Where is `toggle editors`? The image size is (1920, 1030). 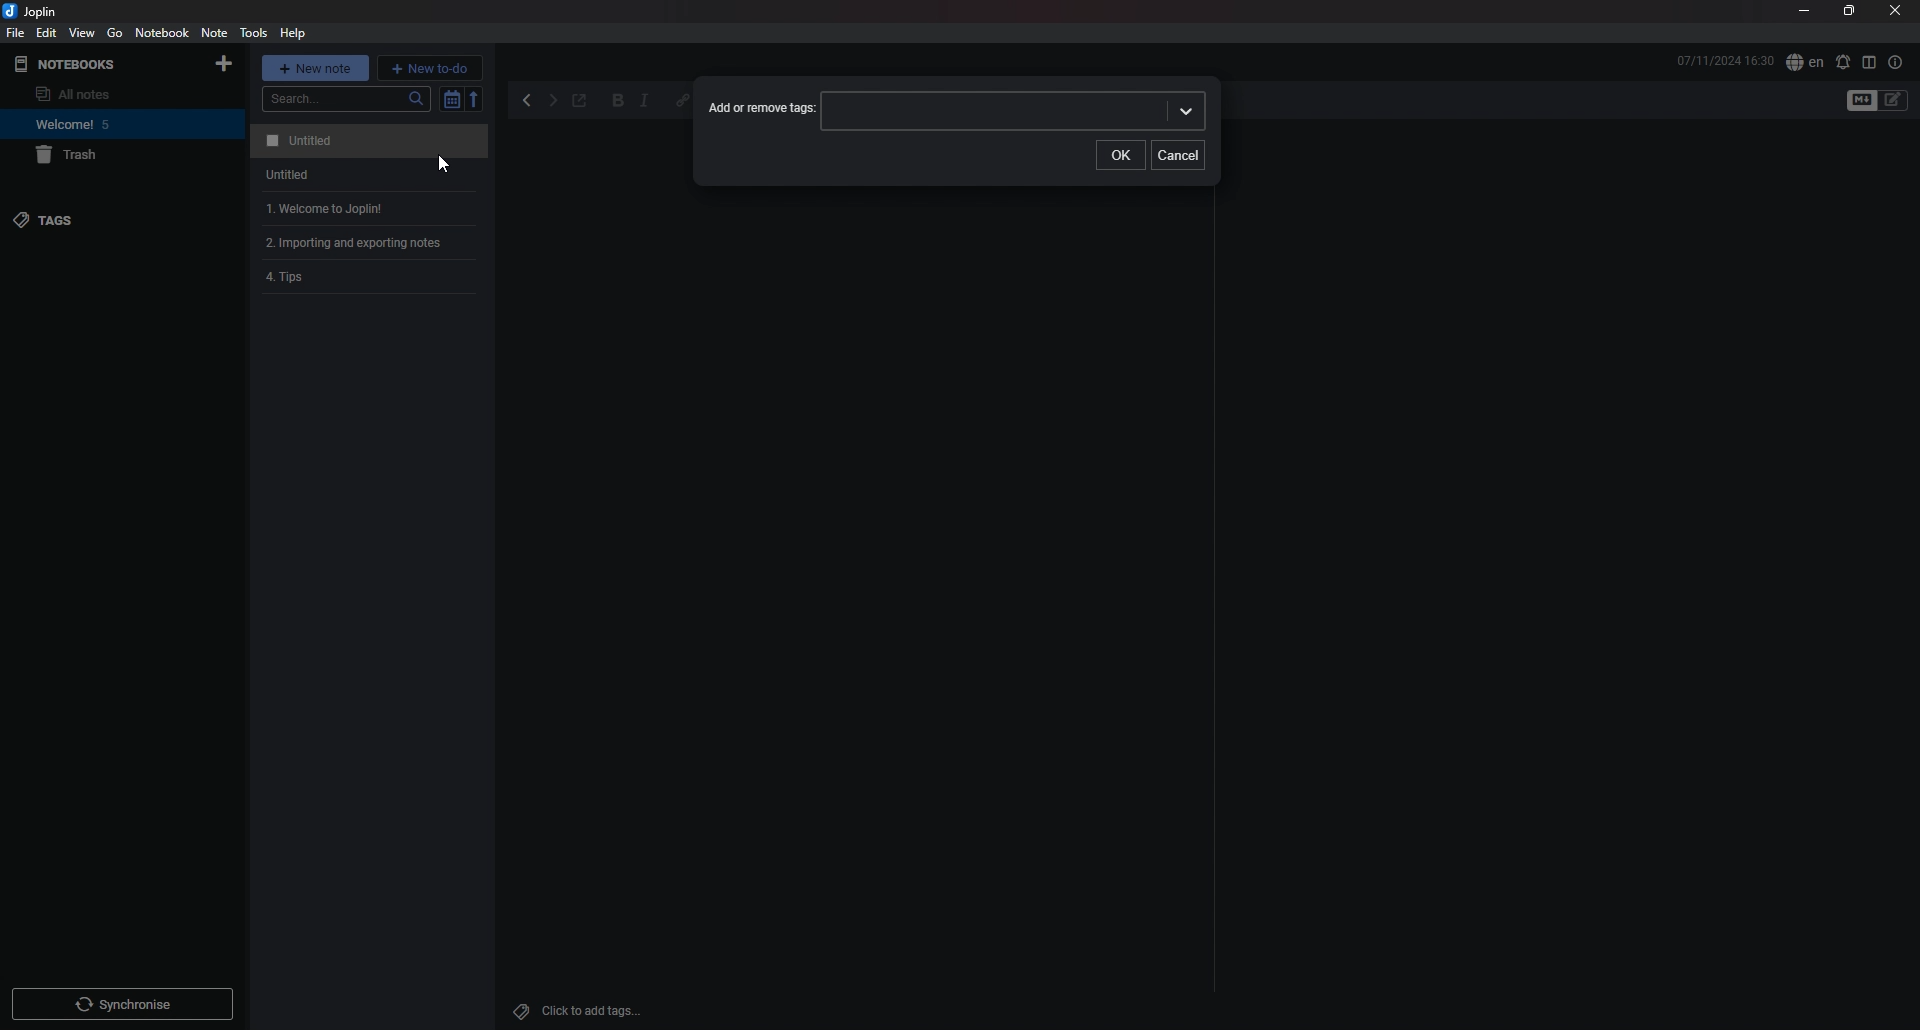 toggle editors is located at coordinates (1862, 101).